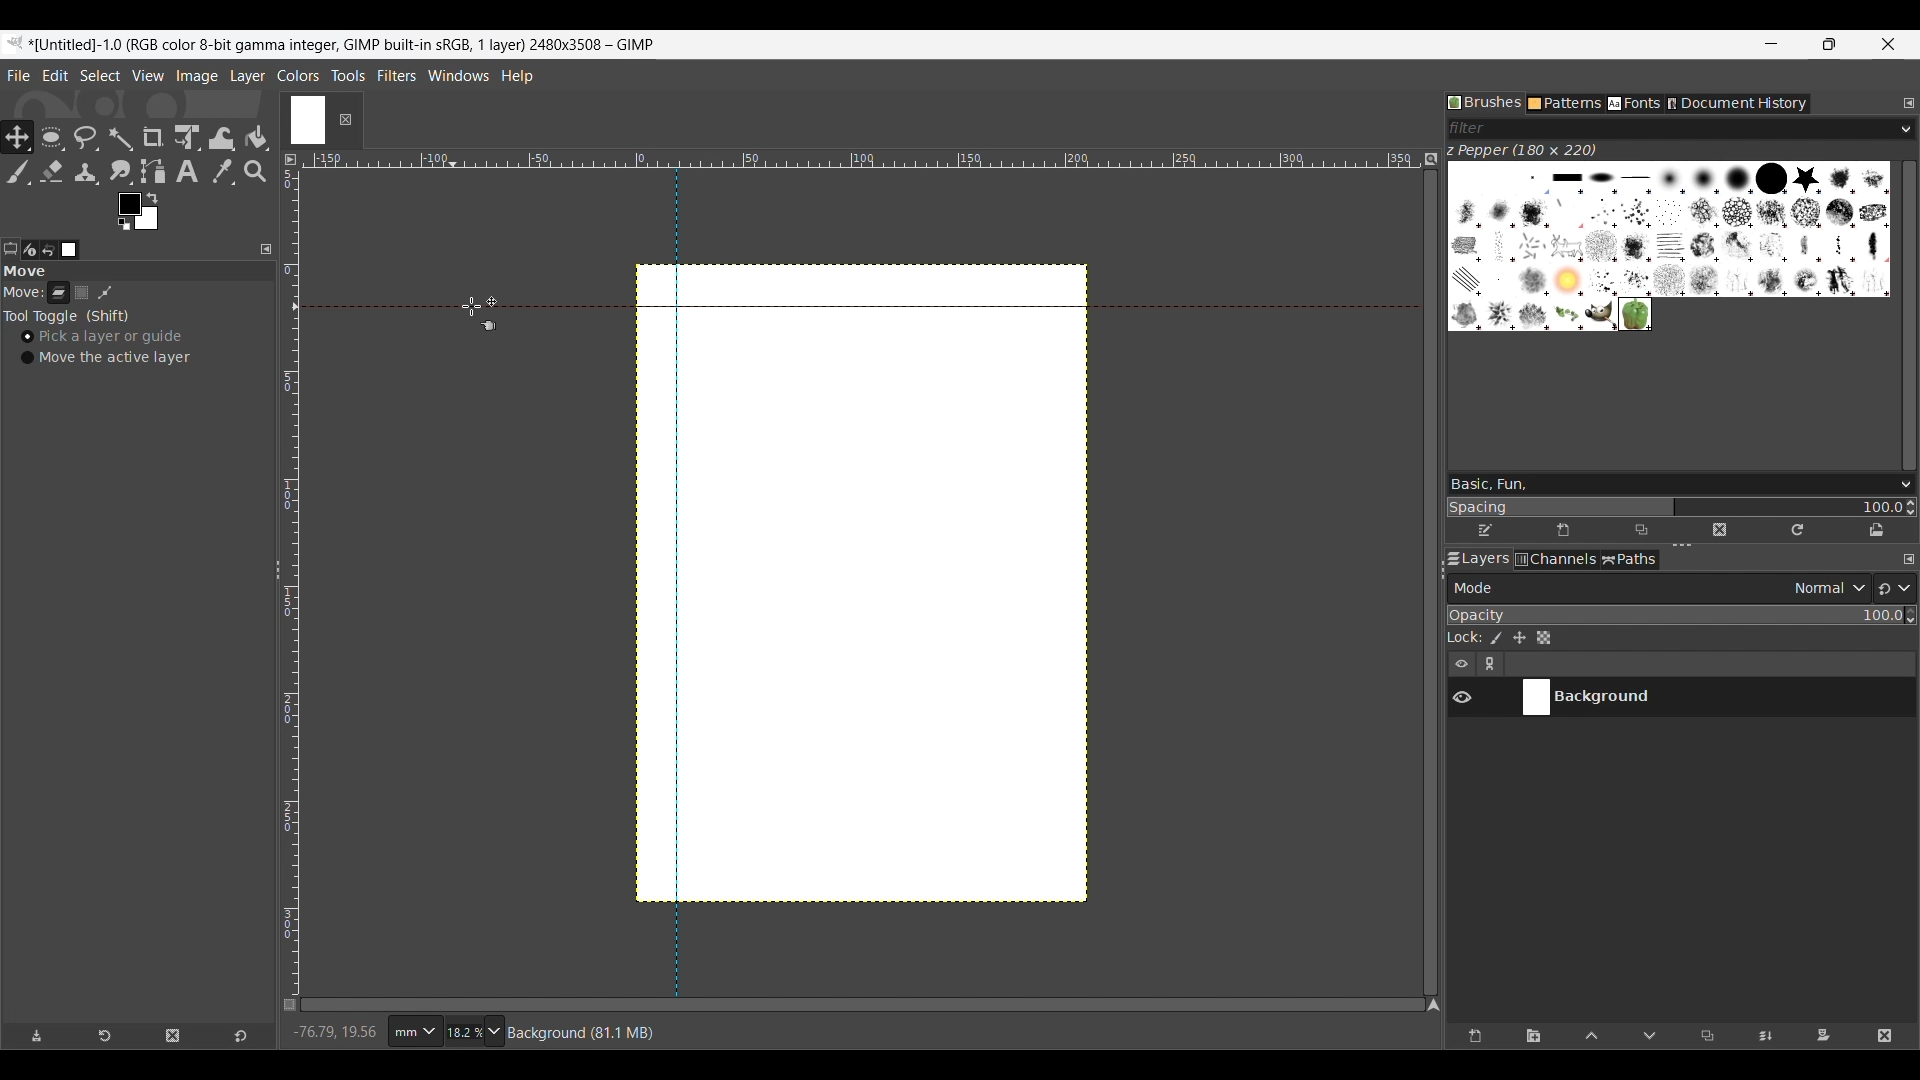  What do you see at coordinates (1430, 159) in the screenshot?
I see `Zoom image when video size changes` at bounding box center [1430, 159].